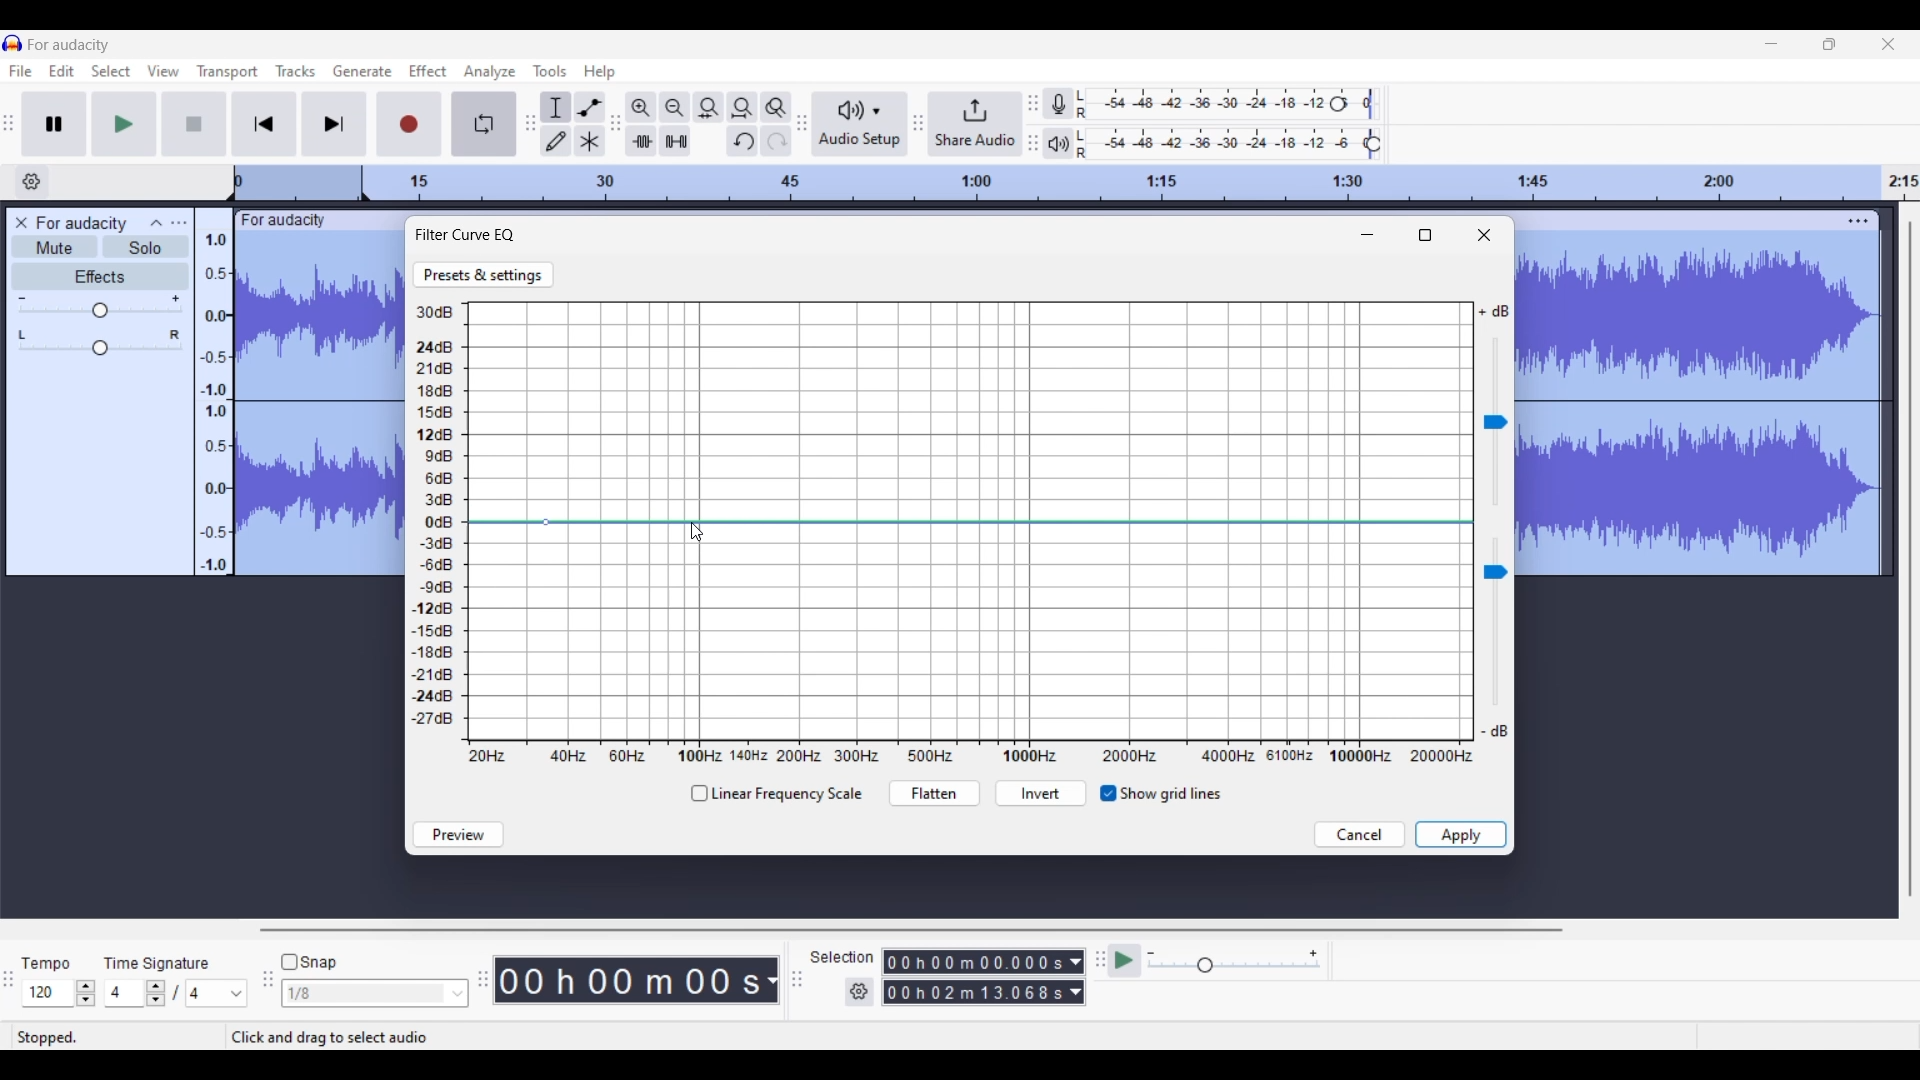 This screenshot has height=1080, width=1920. Describe the element at coordinates (742, 108) in the screenshot. I see `Fit project to width` at that location.